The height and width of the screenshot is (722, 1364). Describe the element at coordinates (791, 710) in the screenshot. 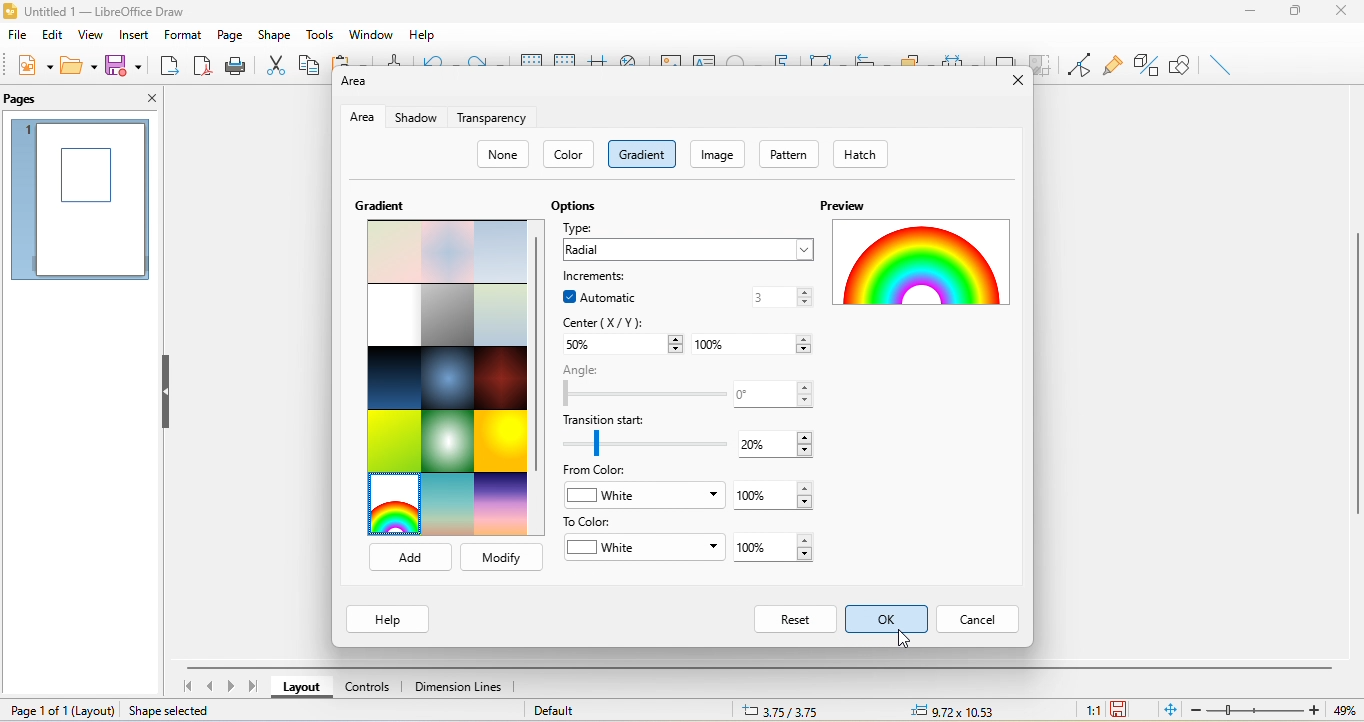

I see `6.13/8.02` at that location.